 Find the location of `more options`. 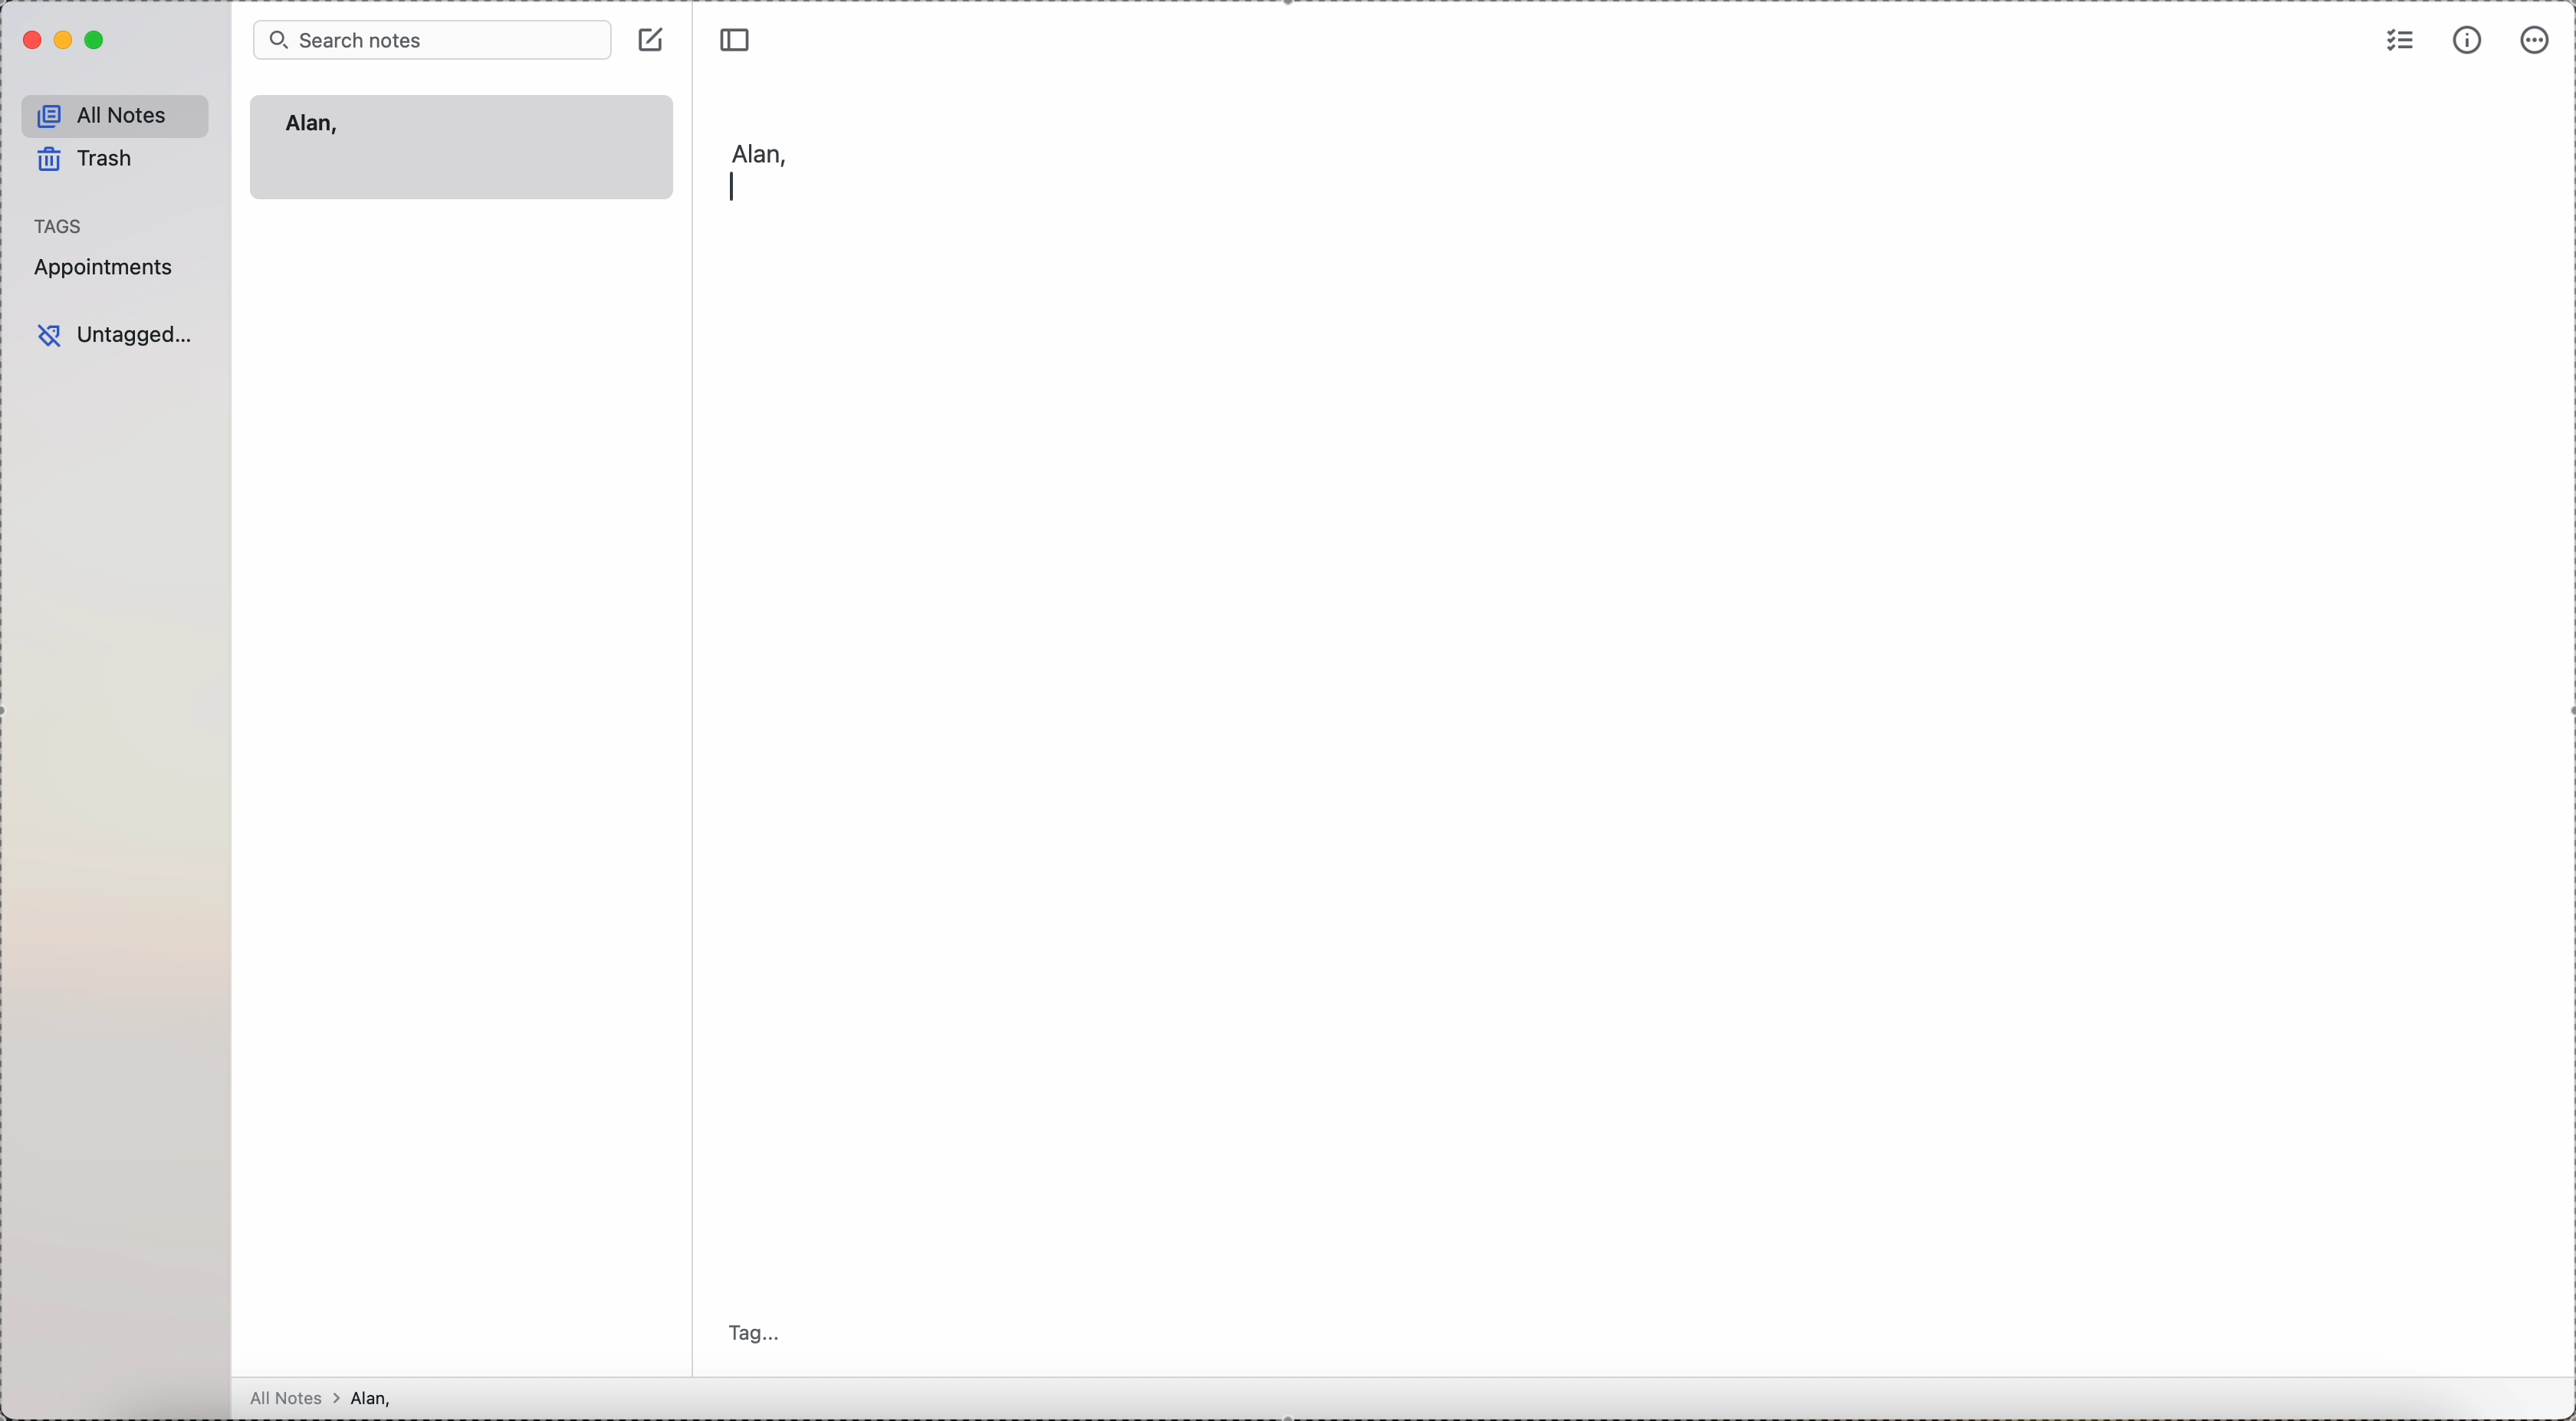

more options is located at coordinates (2536, 40).